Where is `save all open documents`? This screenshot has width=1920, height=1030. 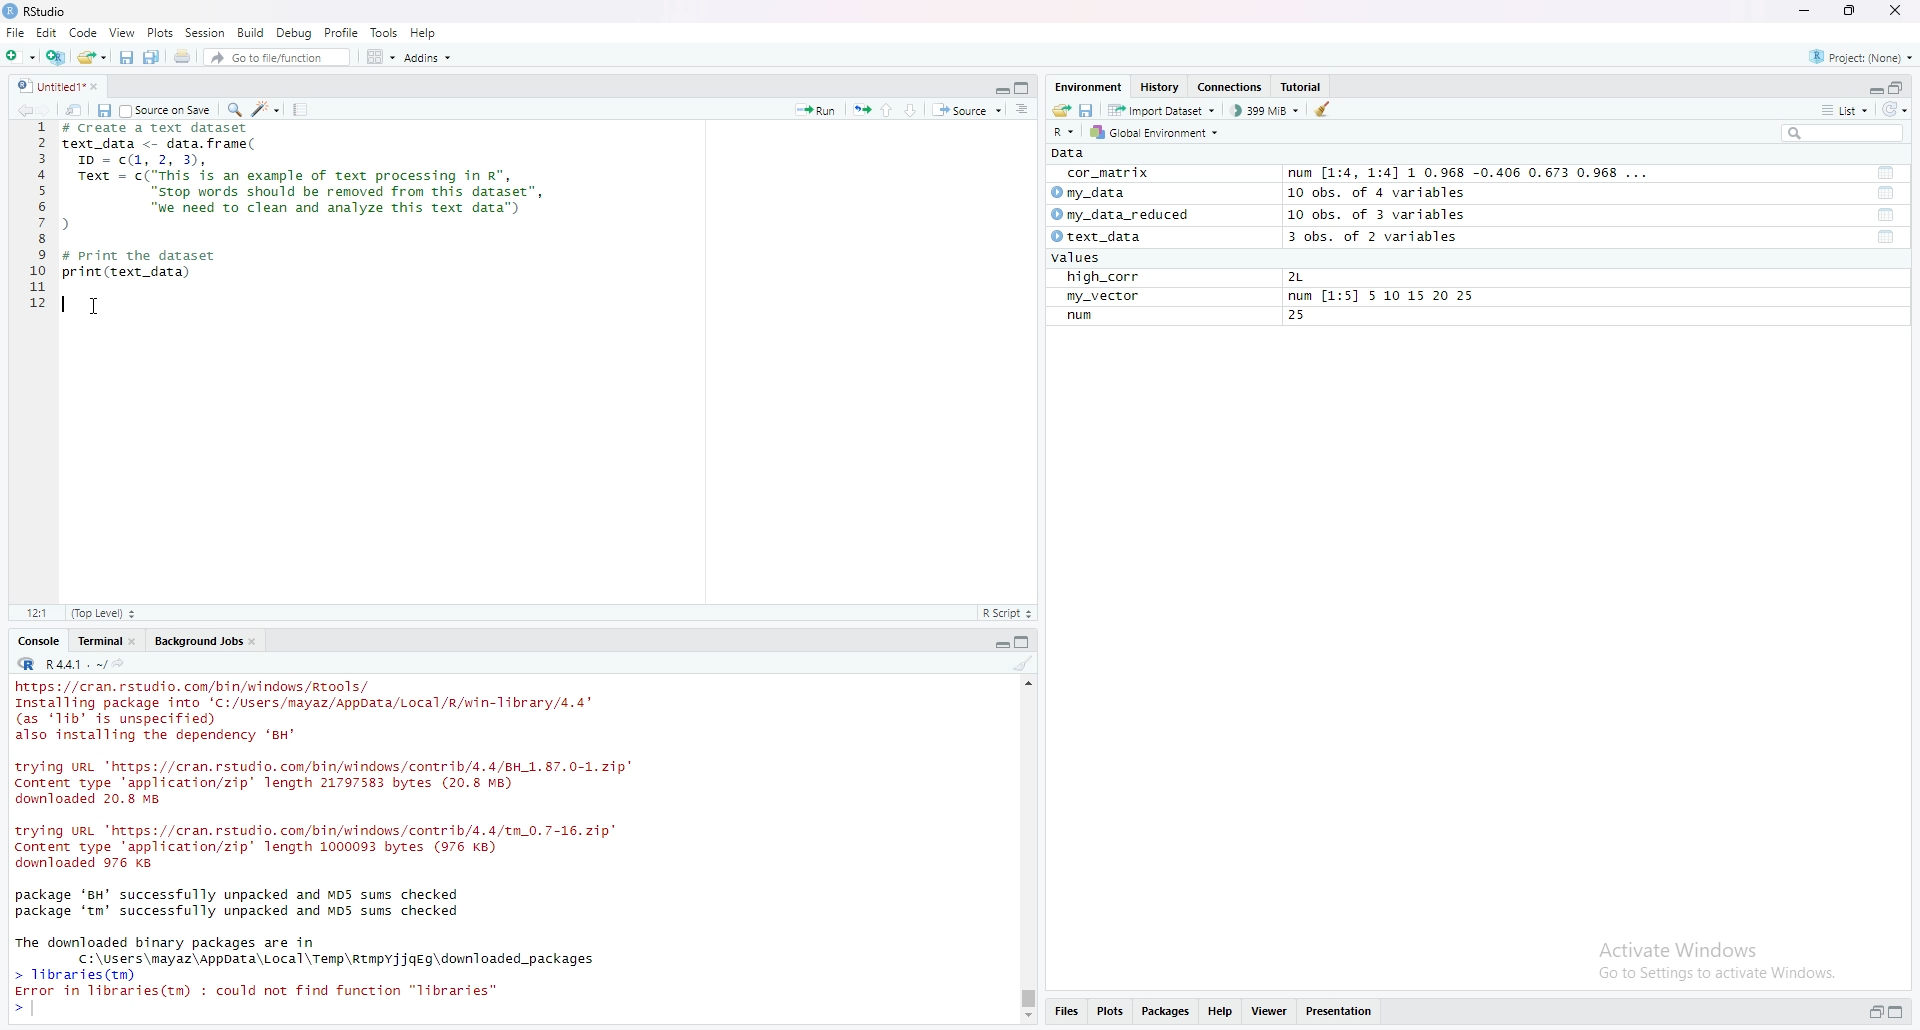
save all open documents is located at coordinates (157, 58).